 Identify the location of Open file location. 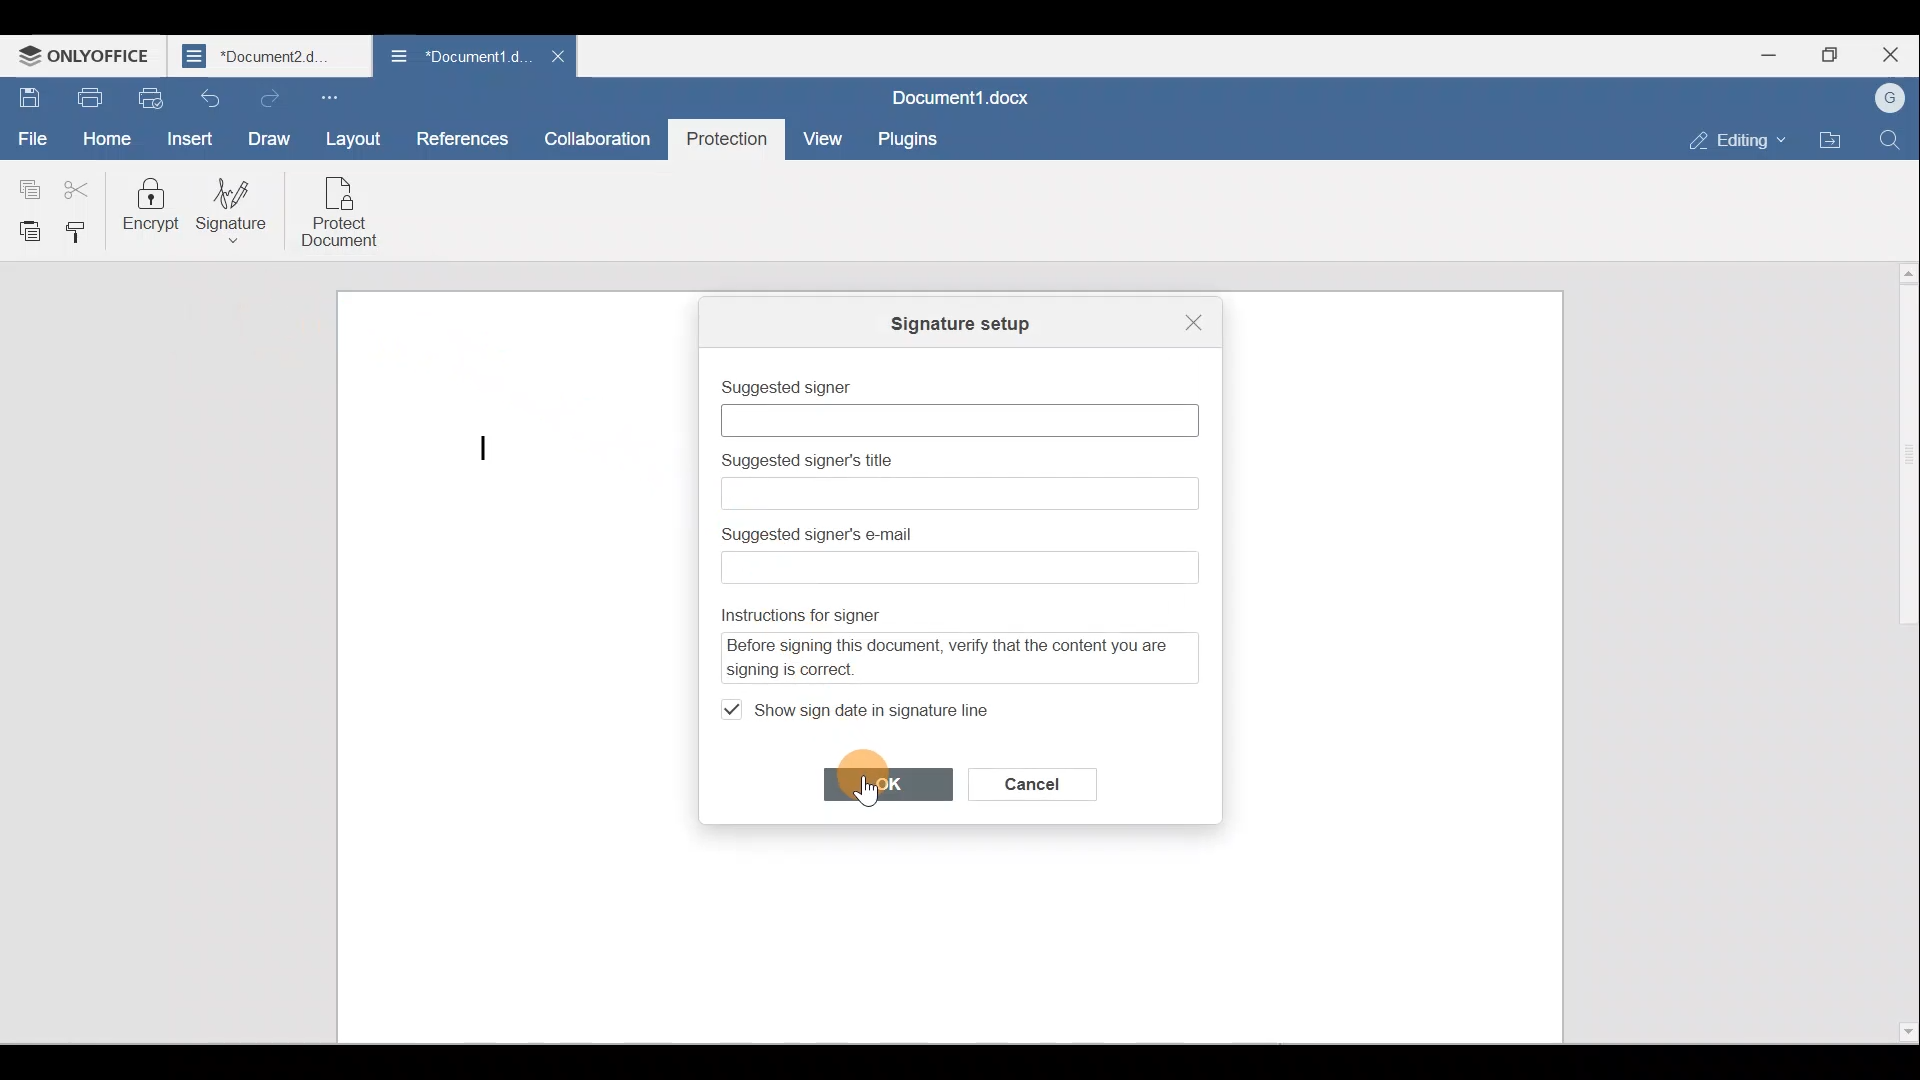
(1835, 138).